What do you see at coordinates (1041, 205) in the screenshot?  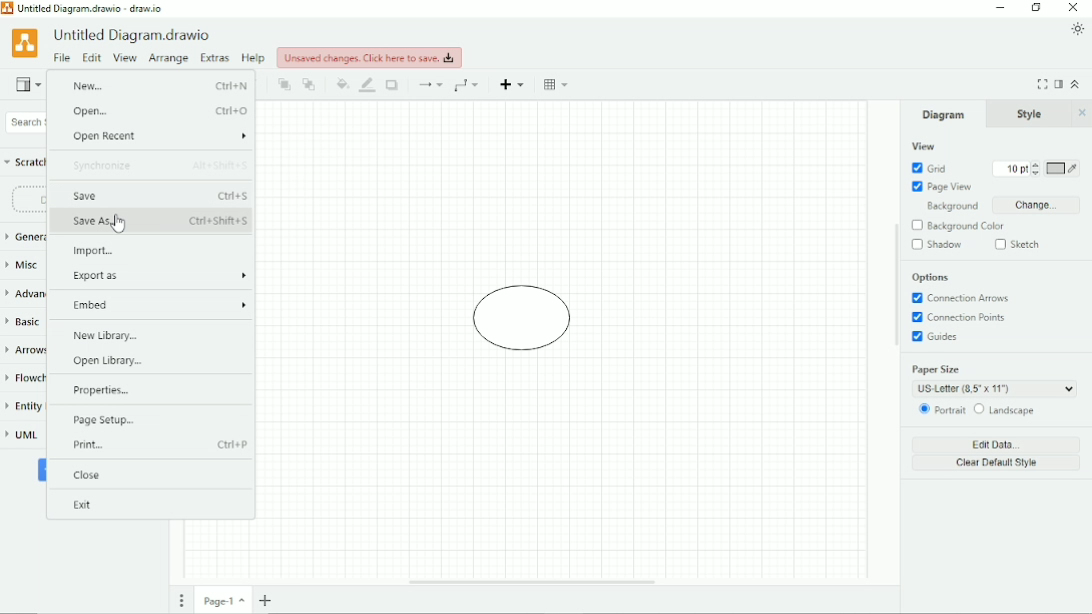 I see `Change` at bounding box center [1041, 205].